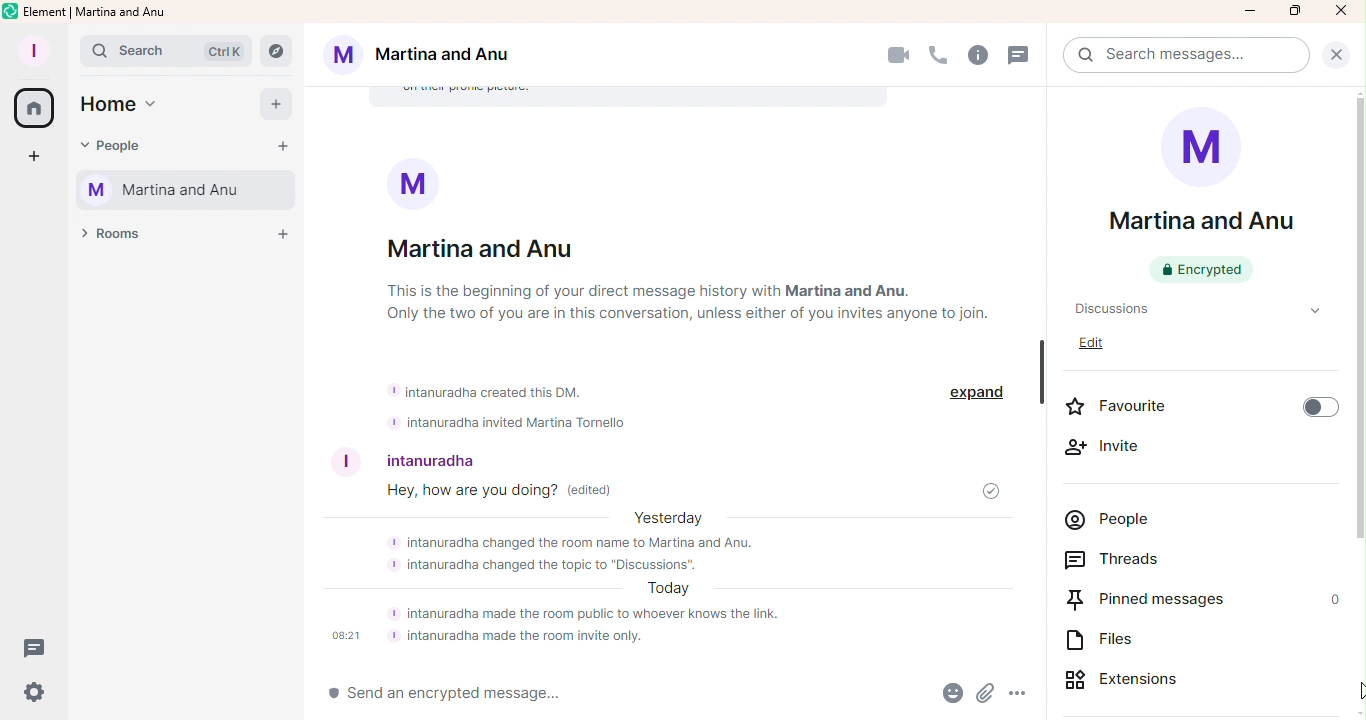  What do you see at coordinates (118, 238) in the screenshot?
I see `Rooms` at bounding box center [118, 238].